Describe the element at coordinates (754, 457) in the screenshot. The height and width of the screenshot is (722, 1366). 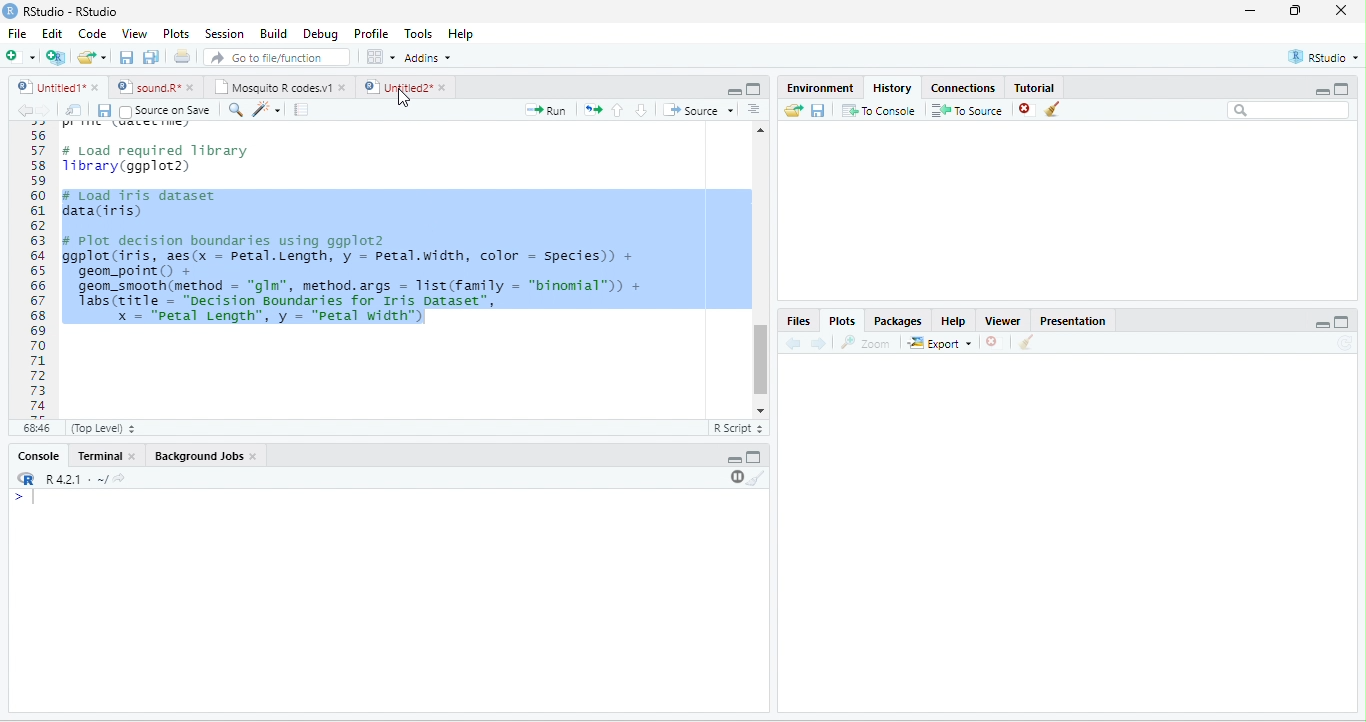
I see `Maximize` at that location.